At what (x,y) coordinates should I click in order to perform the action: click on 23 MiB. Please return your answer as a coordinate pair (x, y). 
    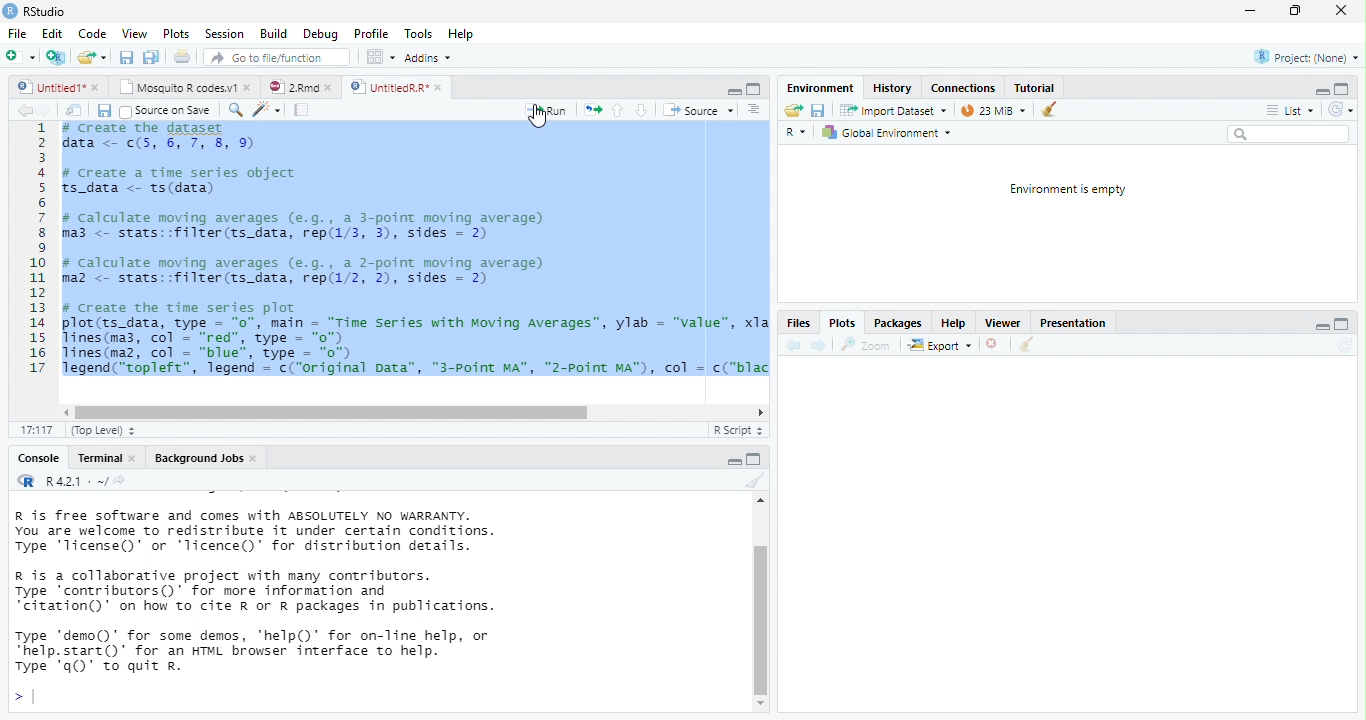
    Looking at the image, I should click on (992, 110).